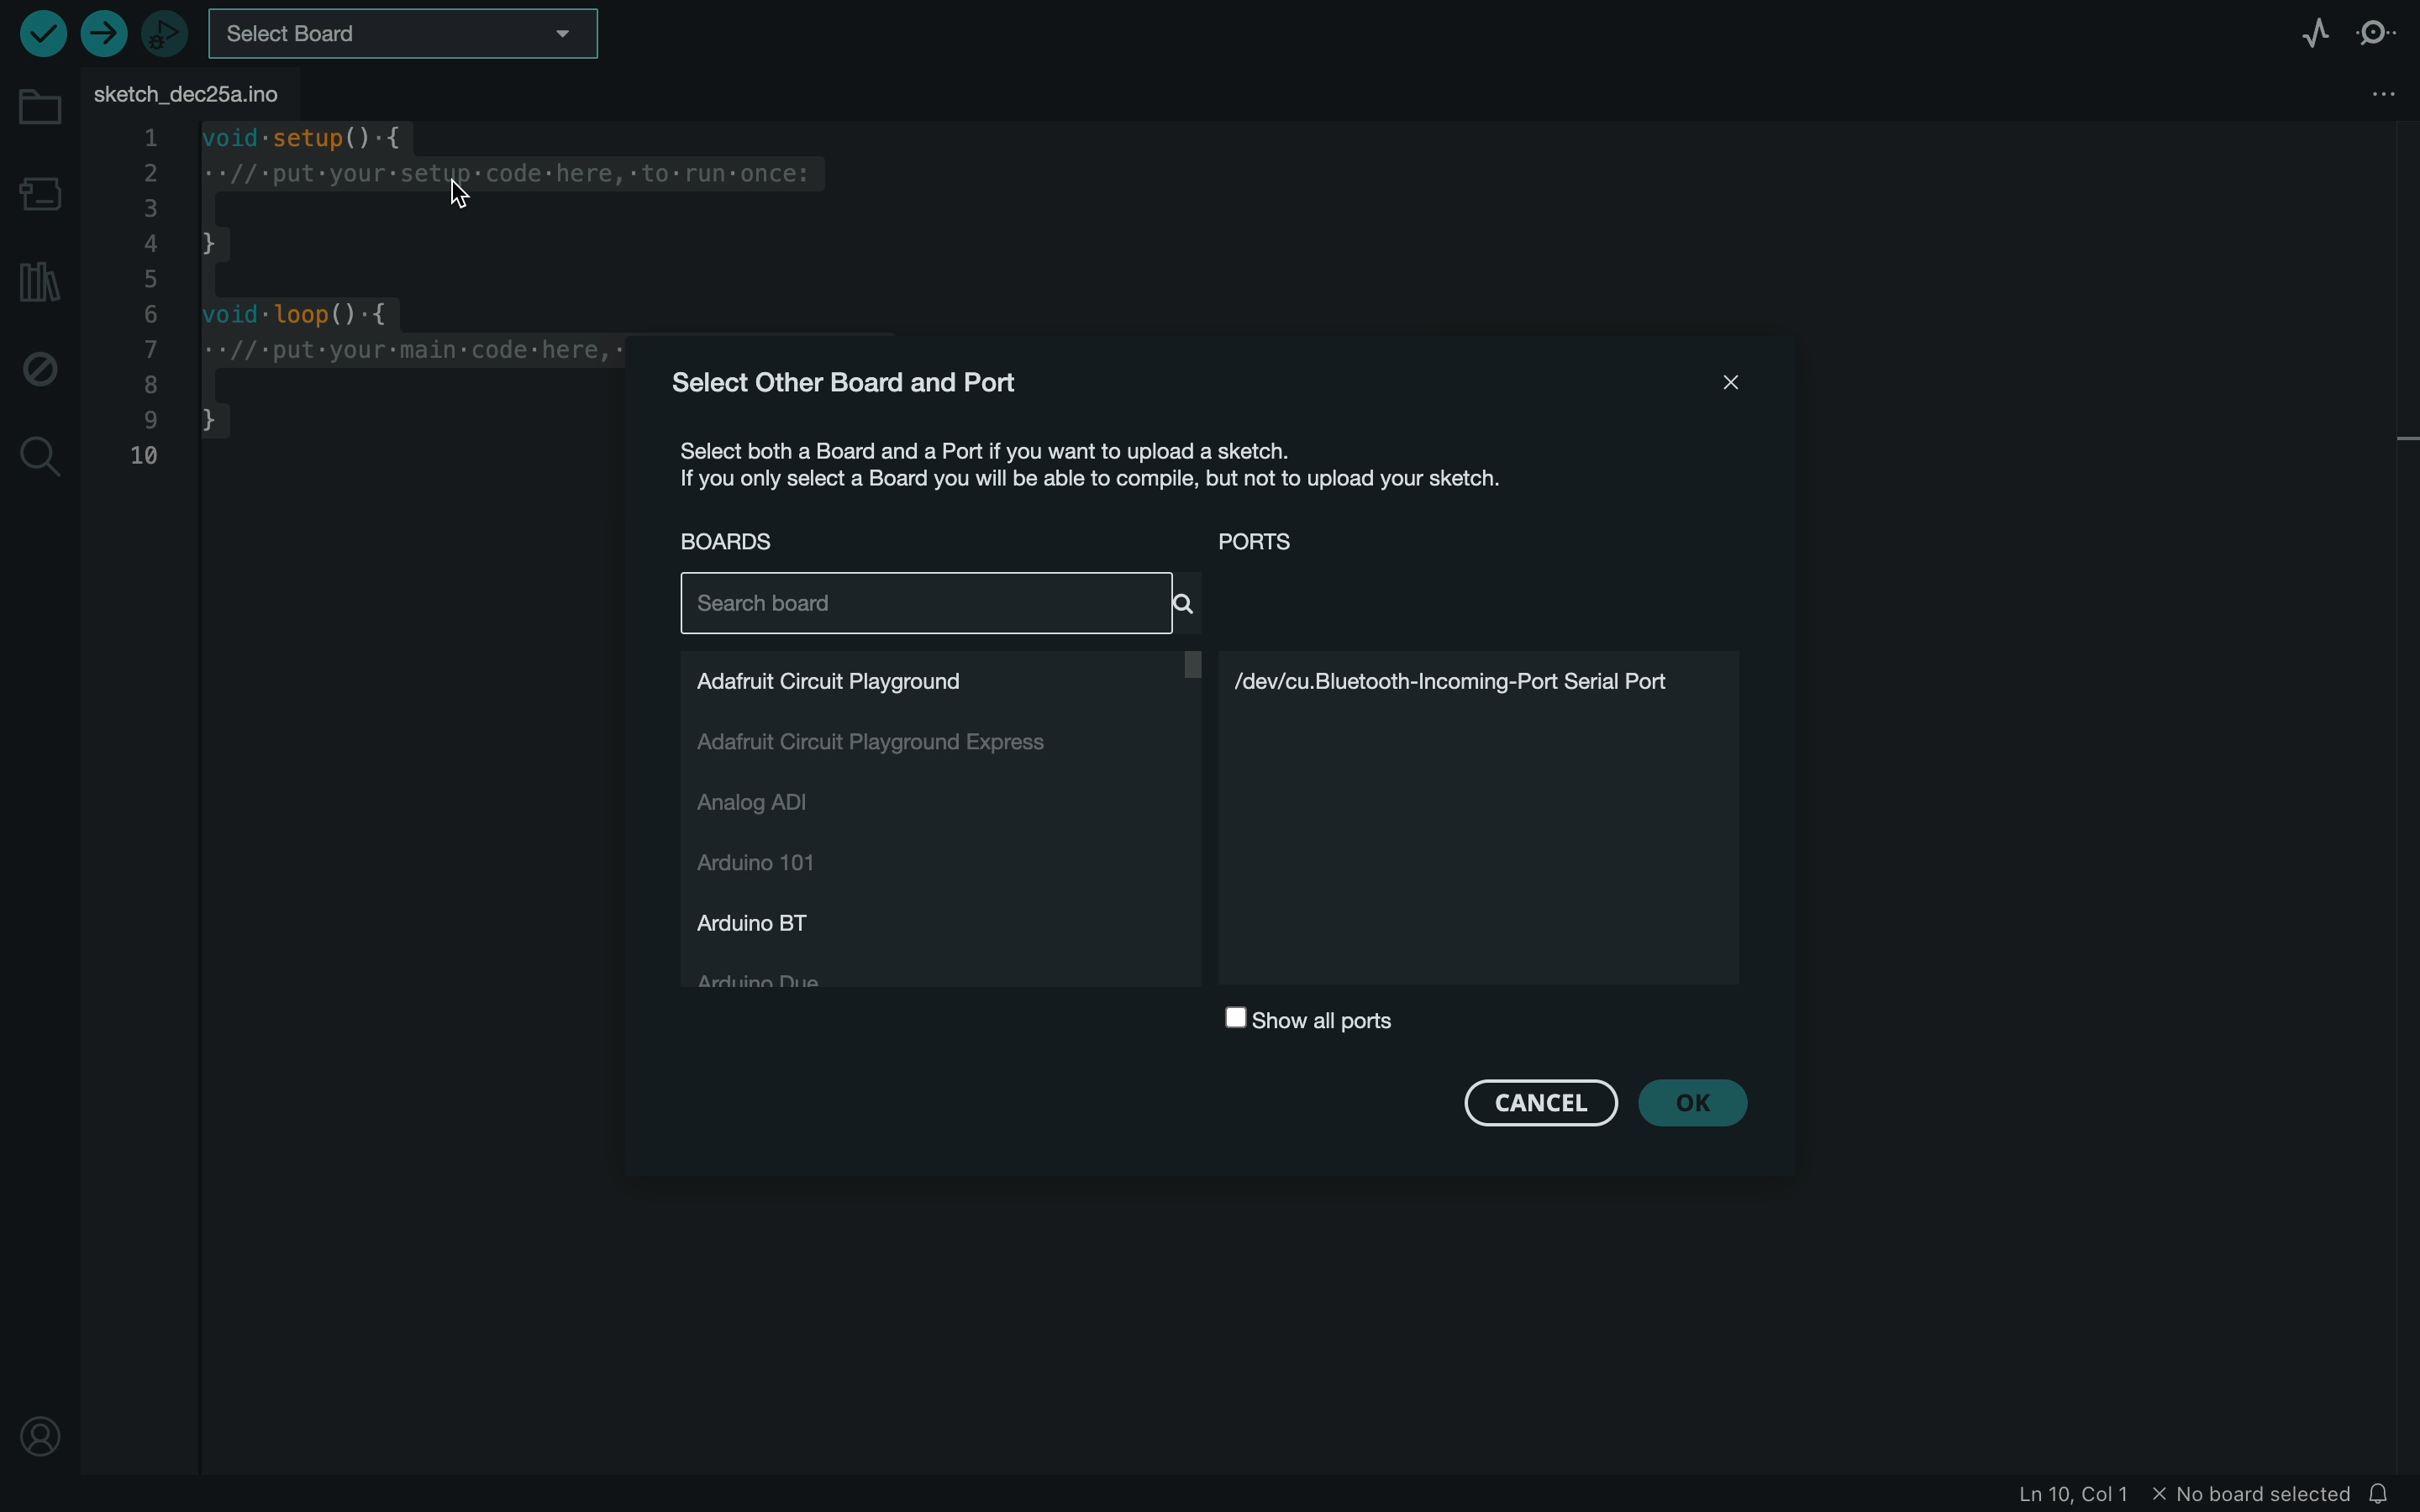 This screenshot has height=1512, width=2420. What do you see at coordinates (1717, 384) in the screenshot?
I see `close` at bounding box center [1717, 384].